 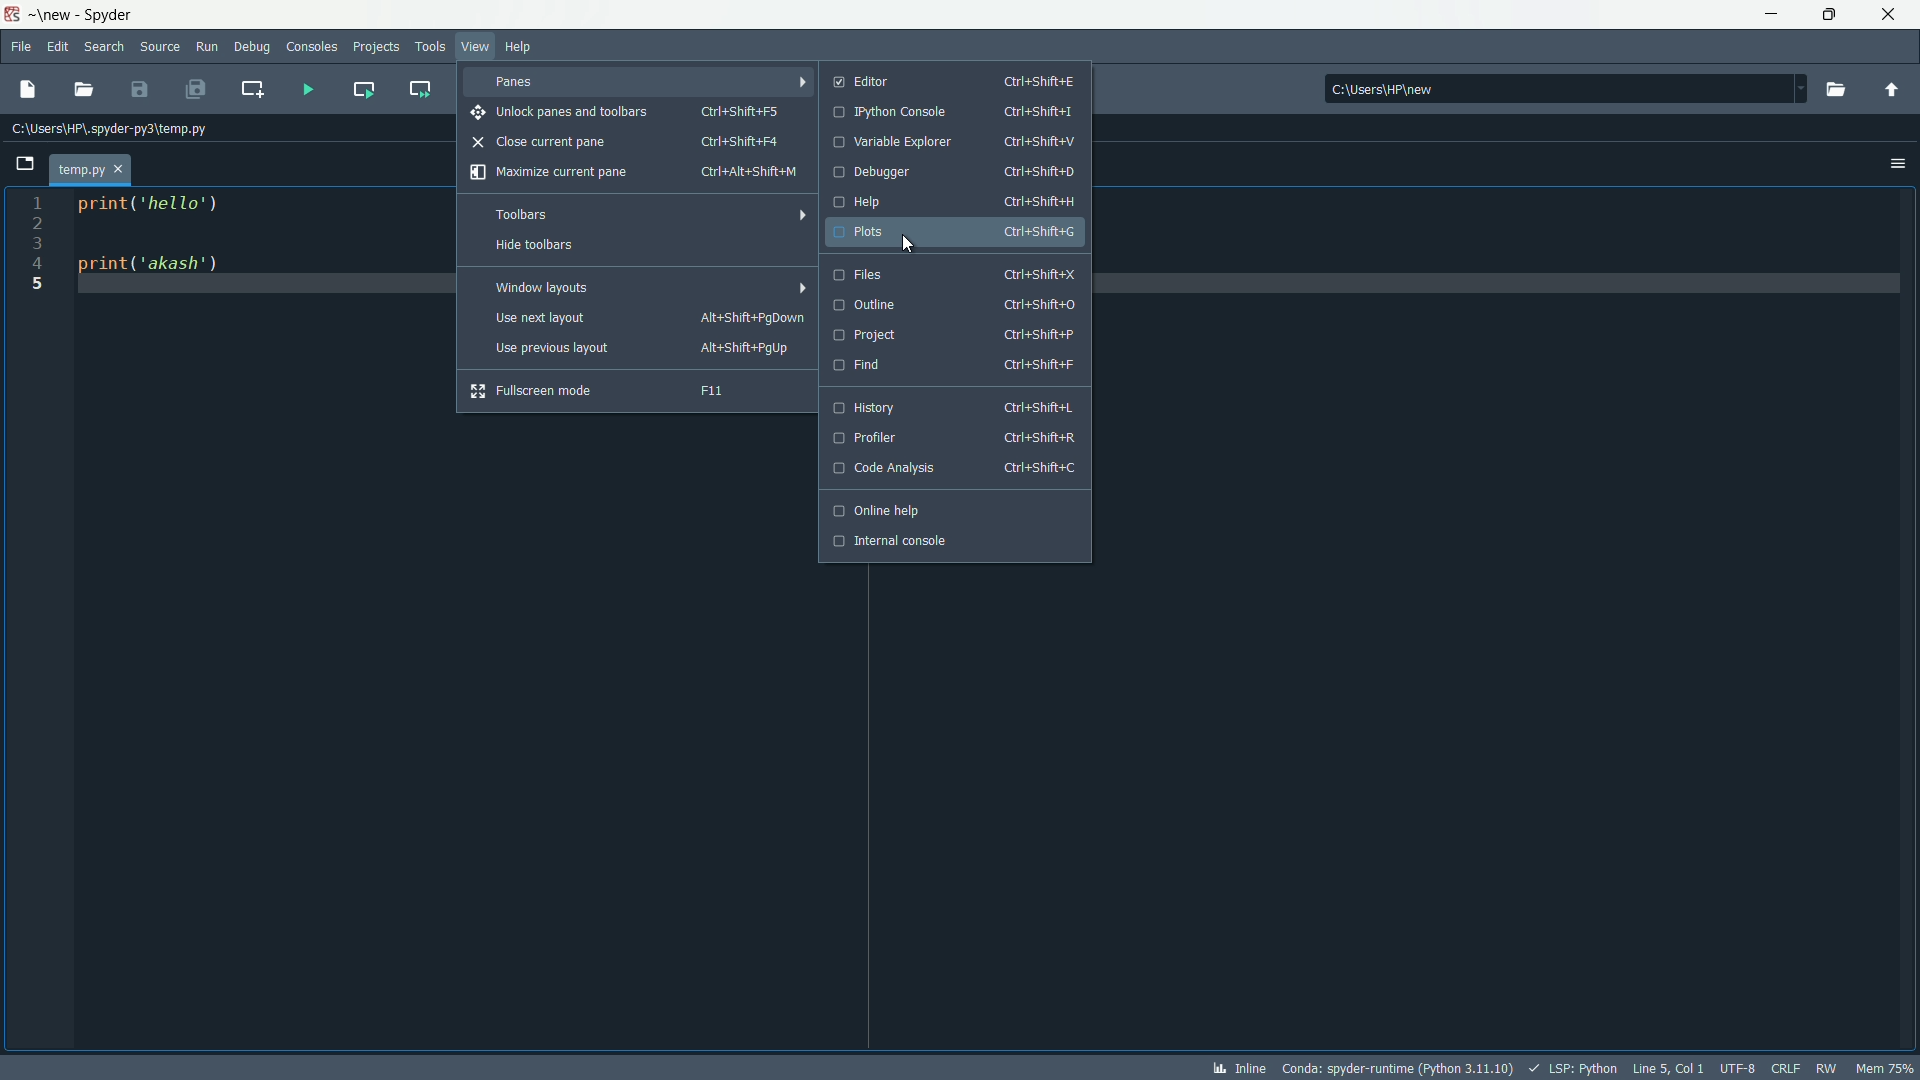 I want to click on run menu, so click(x=207, y=45).